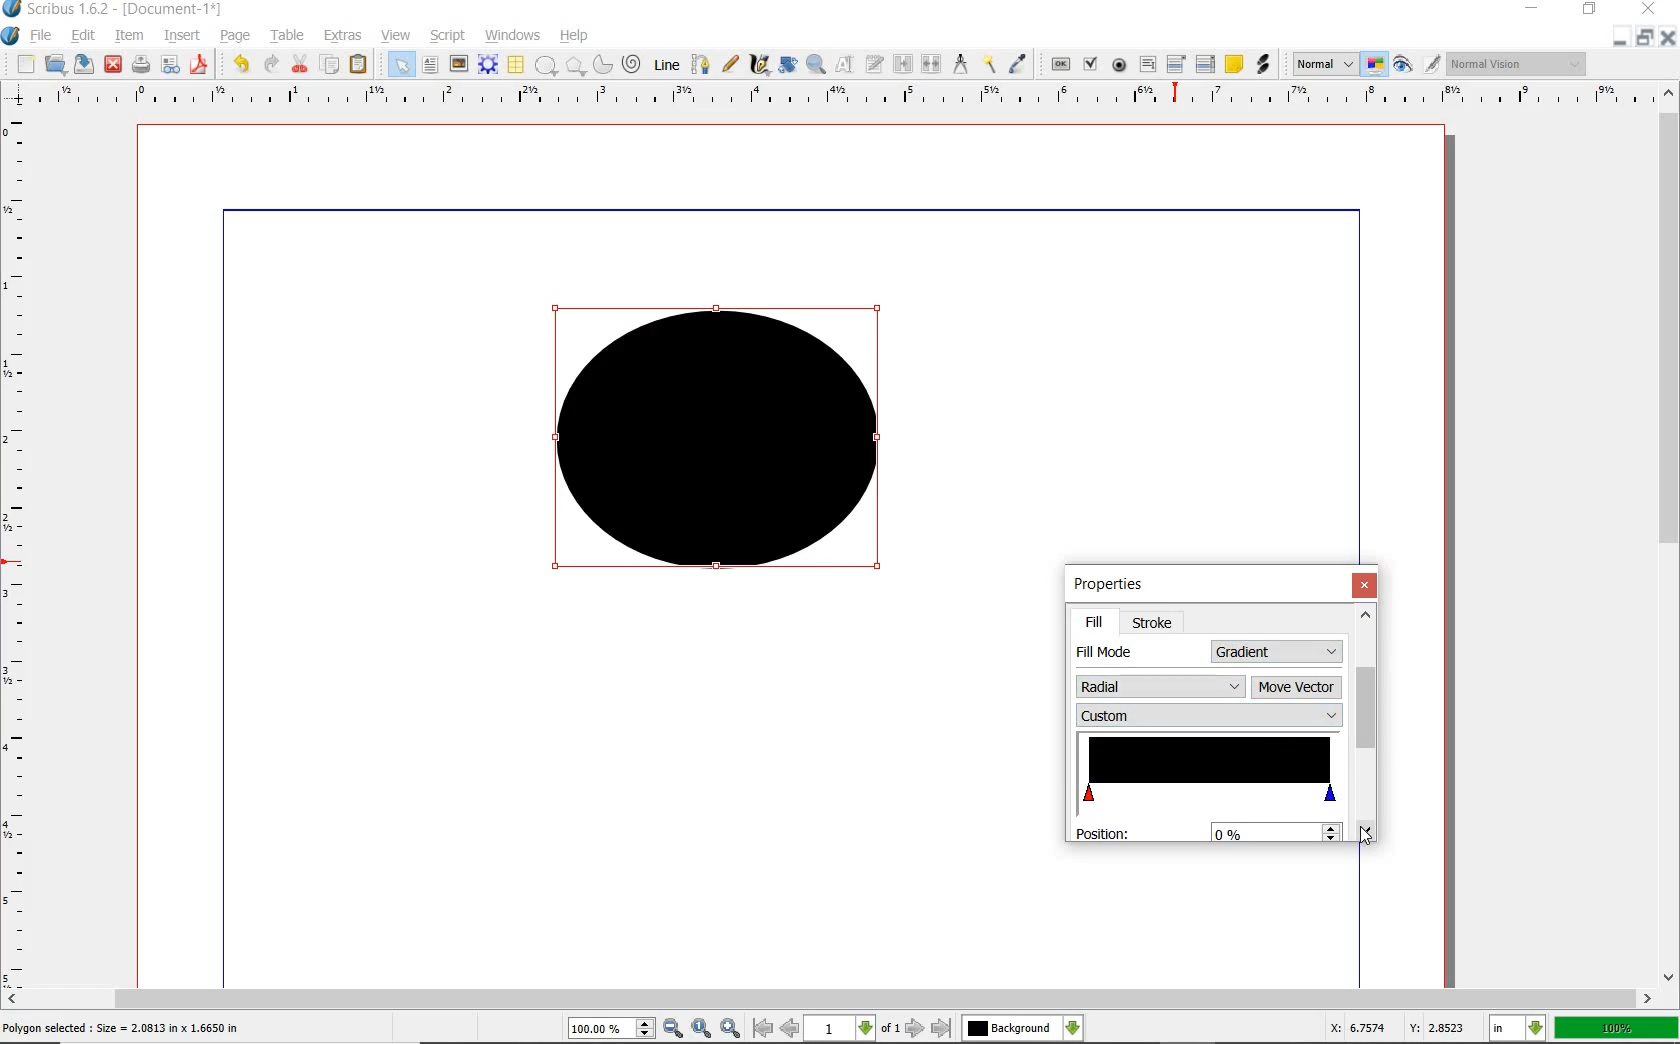 This screenshot has height=1044, width=1680. Describe the element at coordinates (1094, 622) in the screenshot. I see `fill` at that location.